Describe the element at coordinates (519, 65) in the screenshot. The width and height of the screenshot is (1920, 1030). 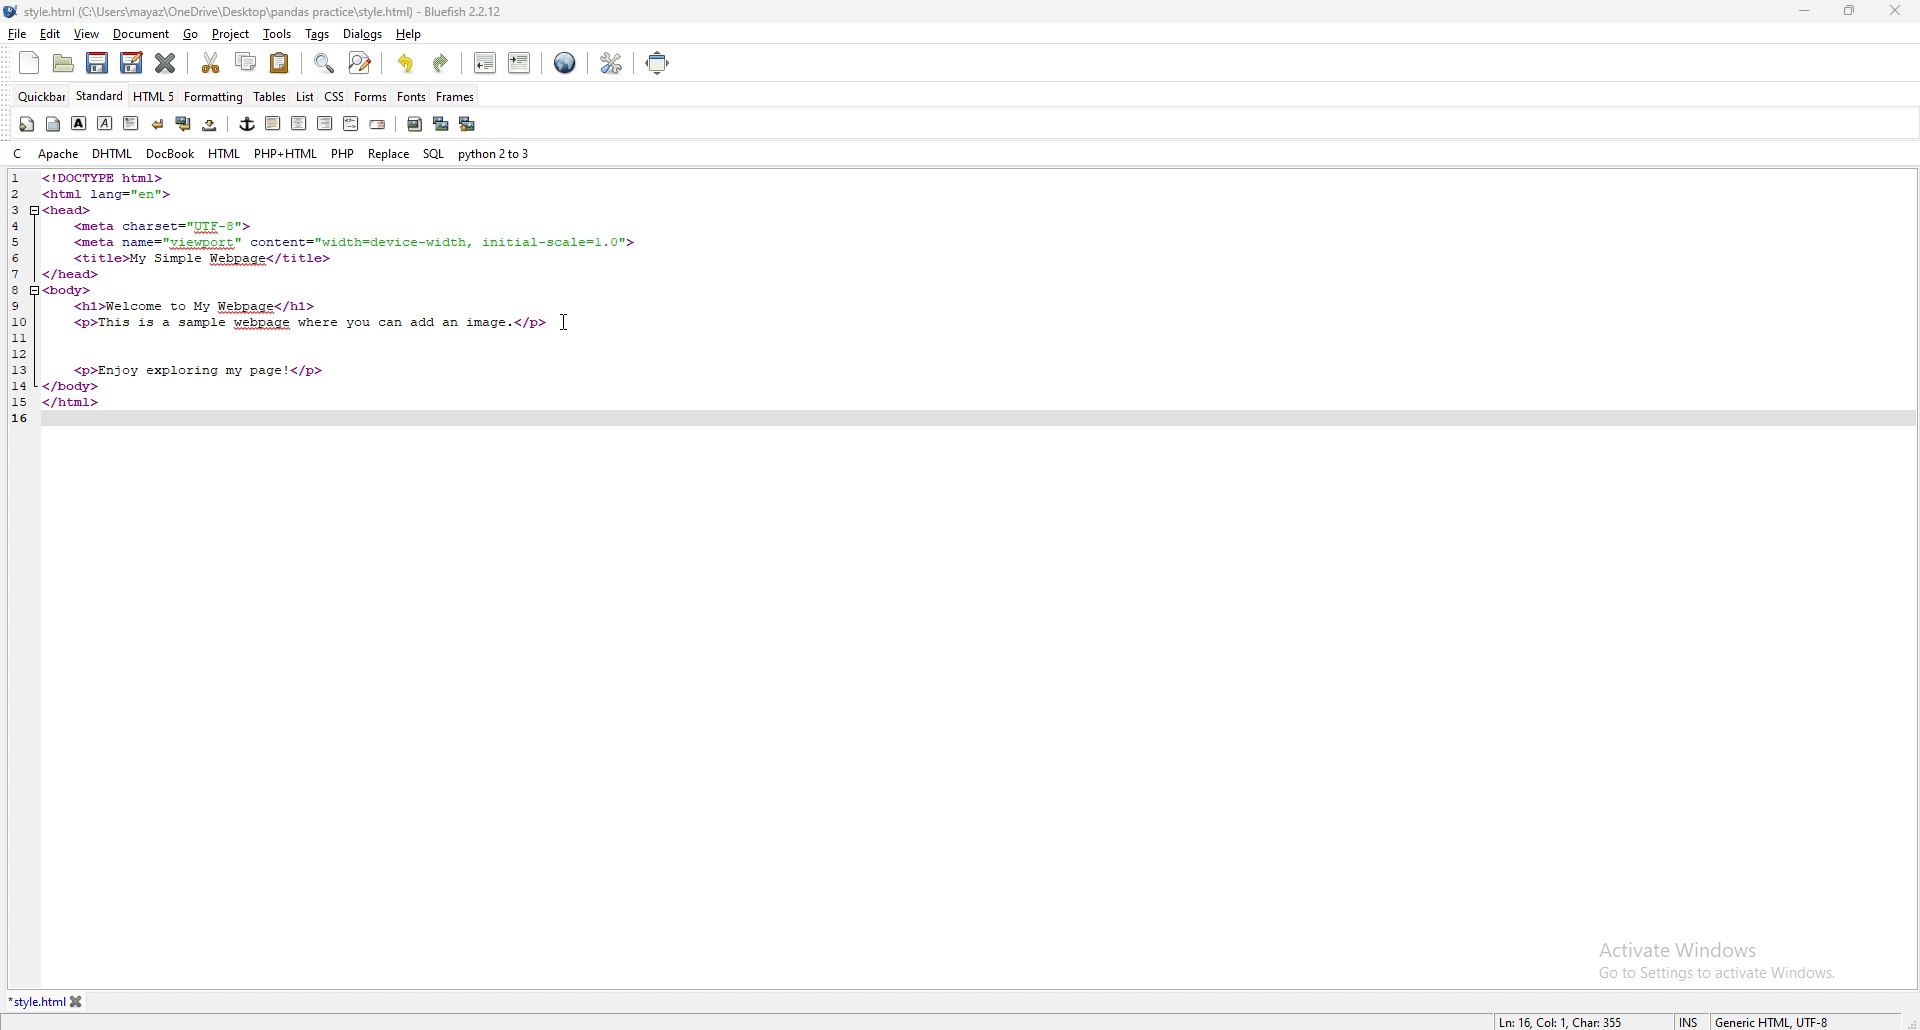
I see `indent` at that location.